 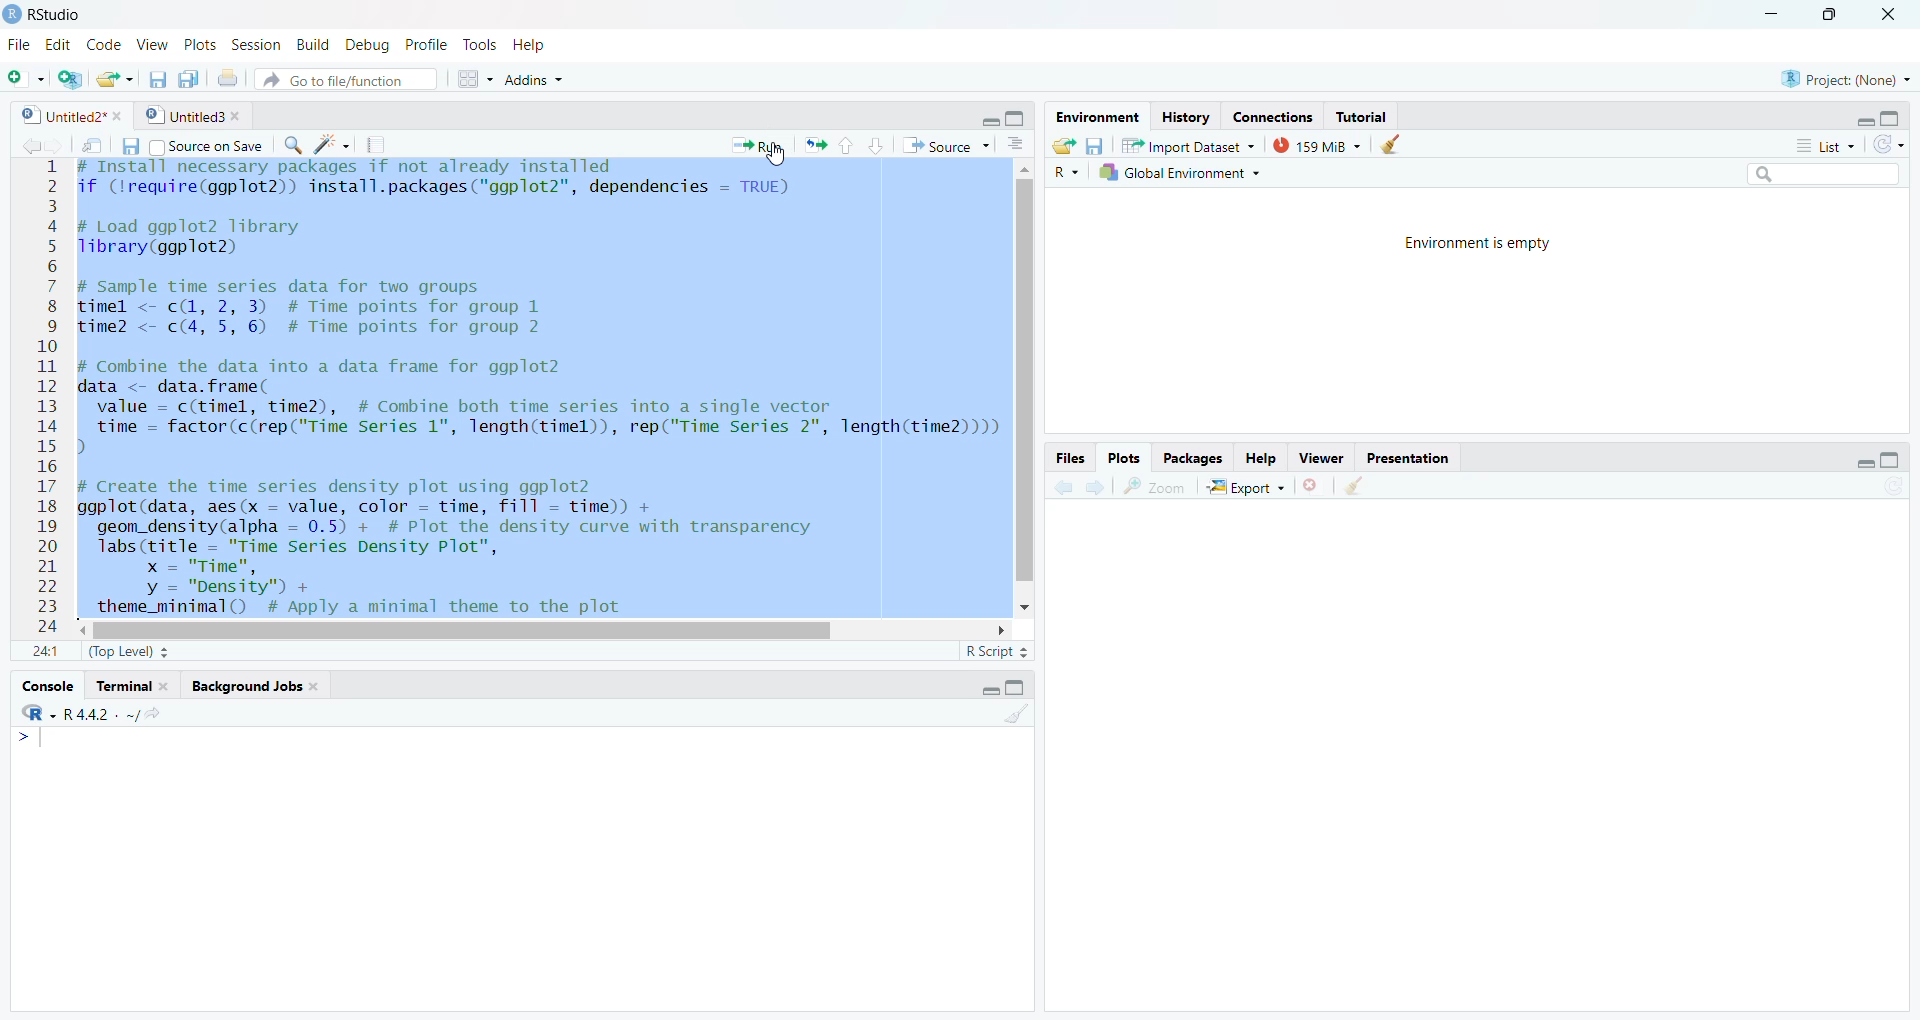 What do you see at coordinates (424, 44) in the screenshot?
I see `Profile` at bounding box center [424, 44].